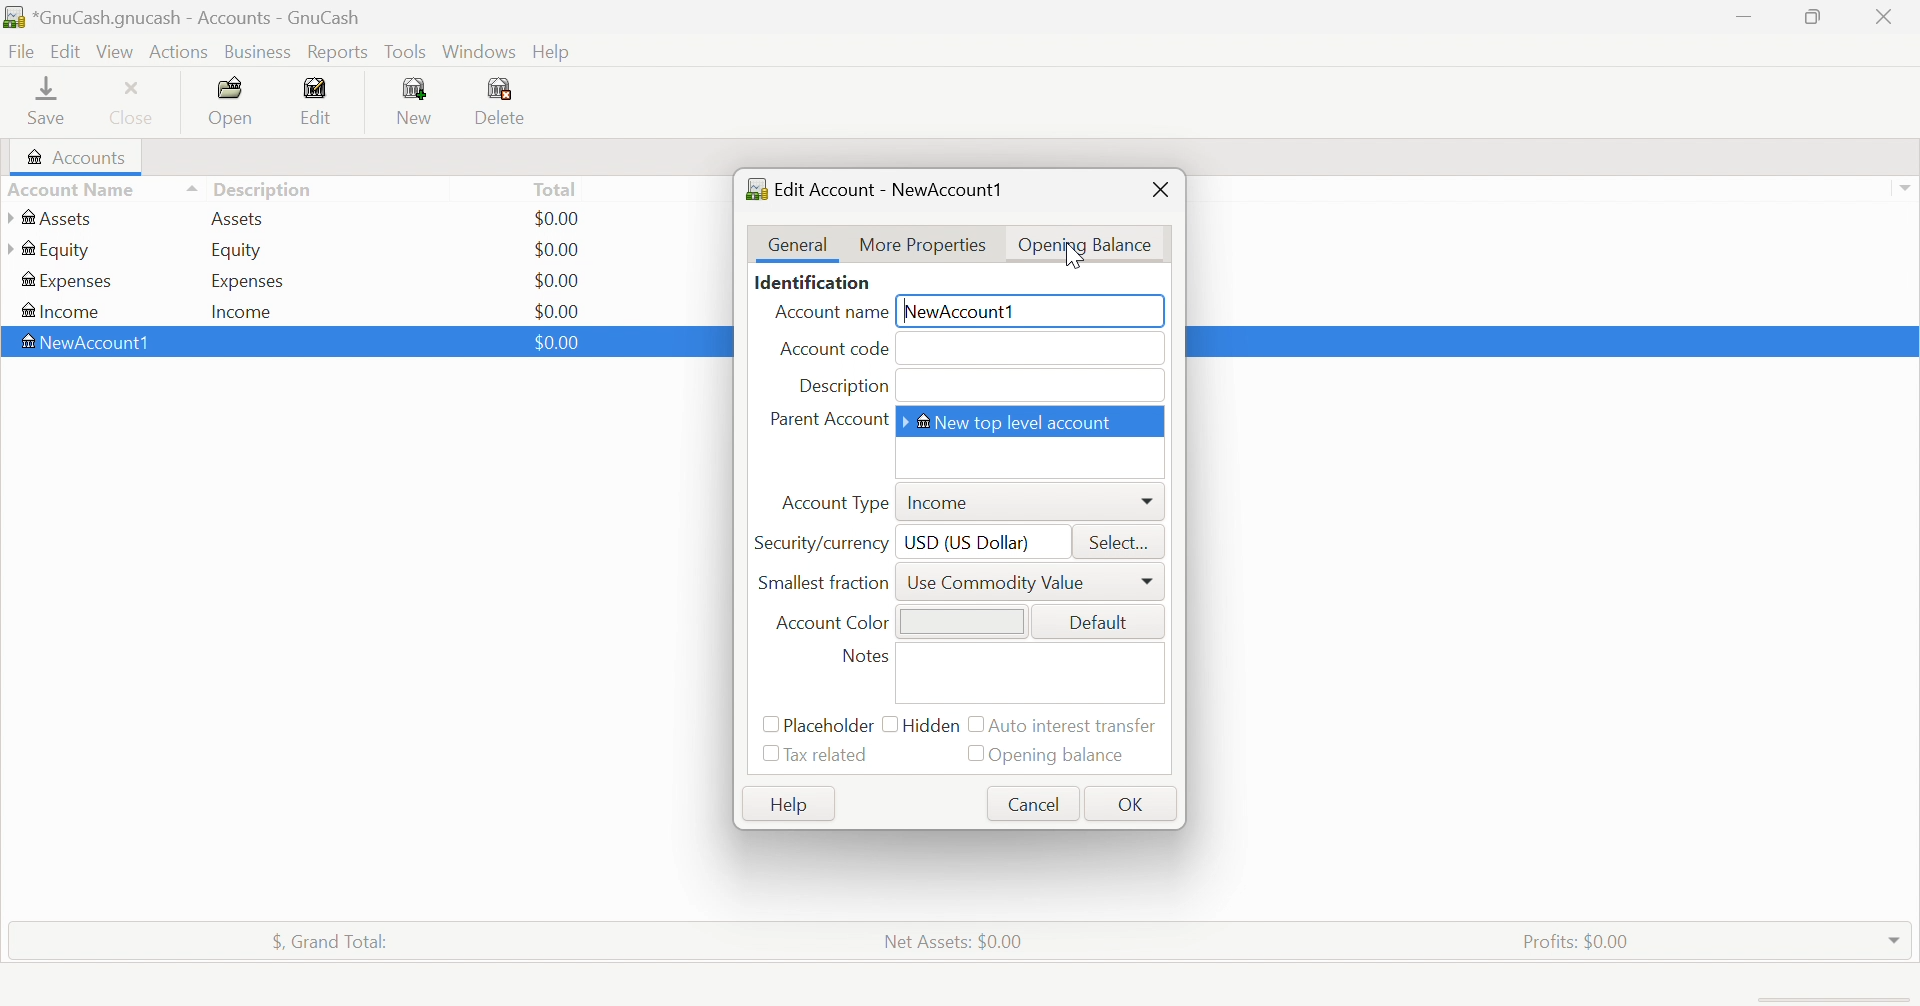 The height and width of the screenshot is (1006, 1920). Describe the element at coordinates (557, 308) in the screenshot. I see `$0.00` at that location.